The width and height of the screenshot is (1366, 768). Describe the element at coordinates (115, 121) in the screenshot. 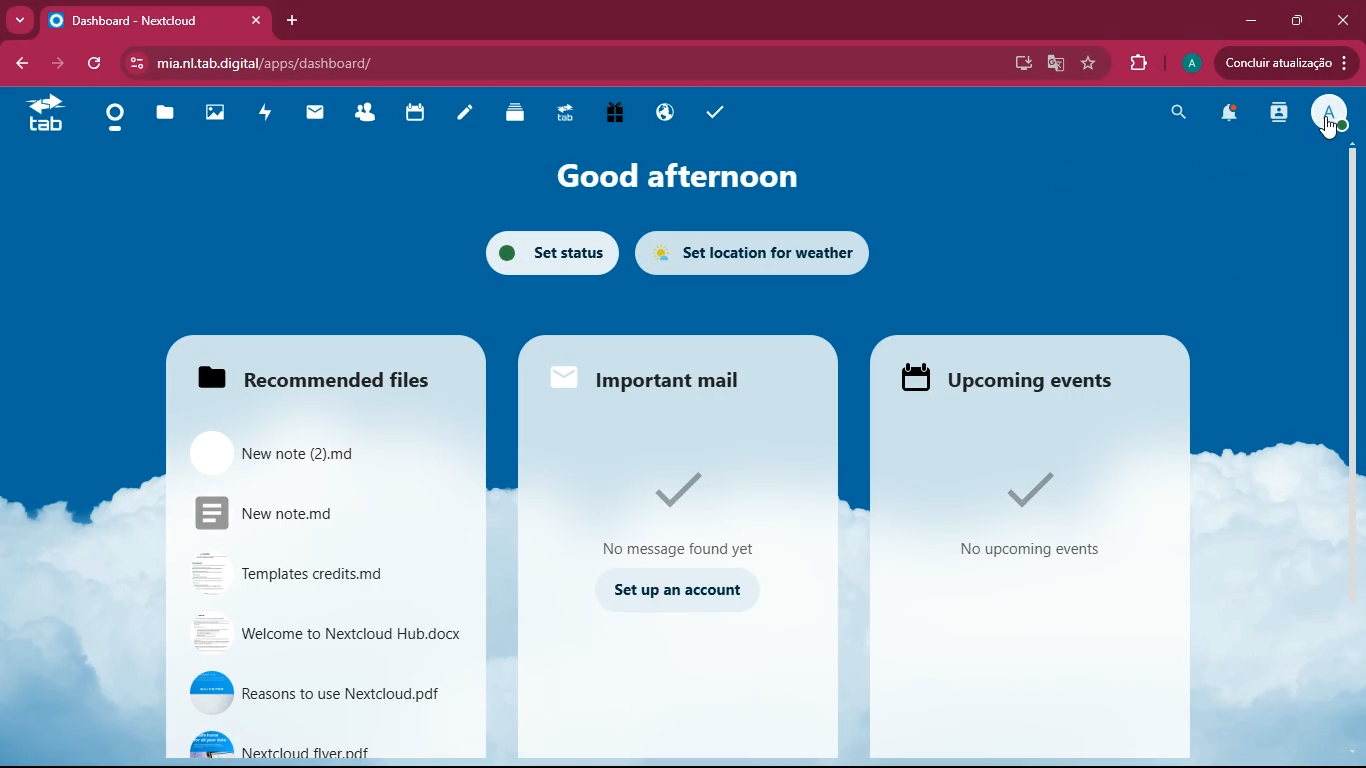

I see `home` at that location.